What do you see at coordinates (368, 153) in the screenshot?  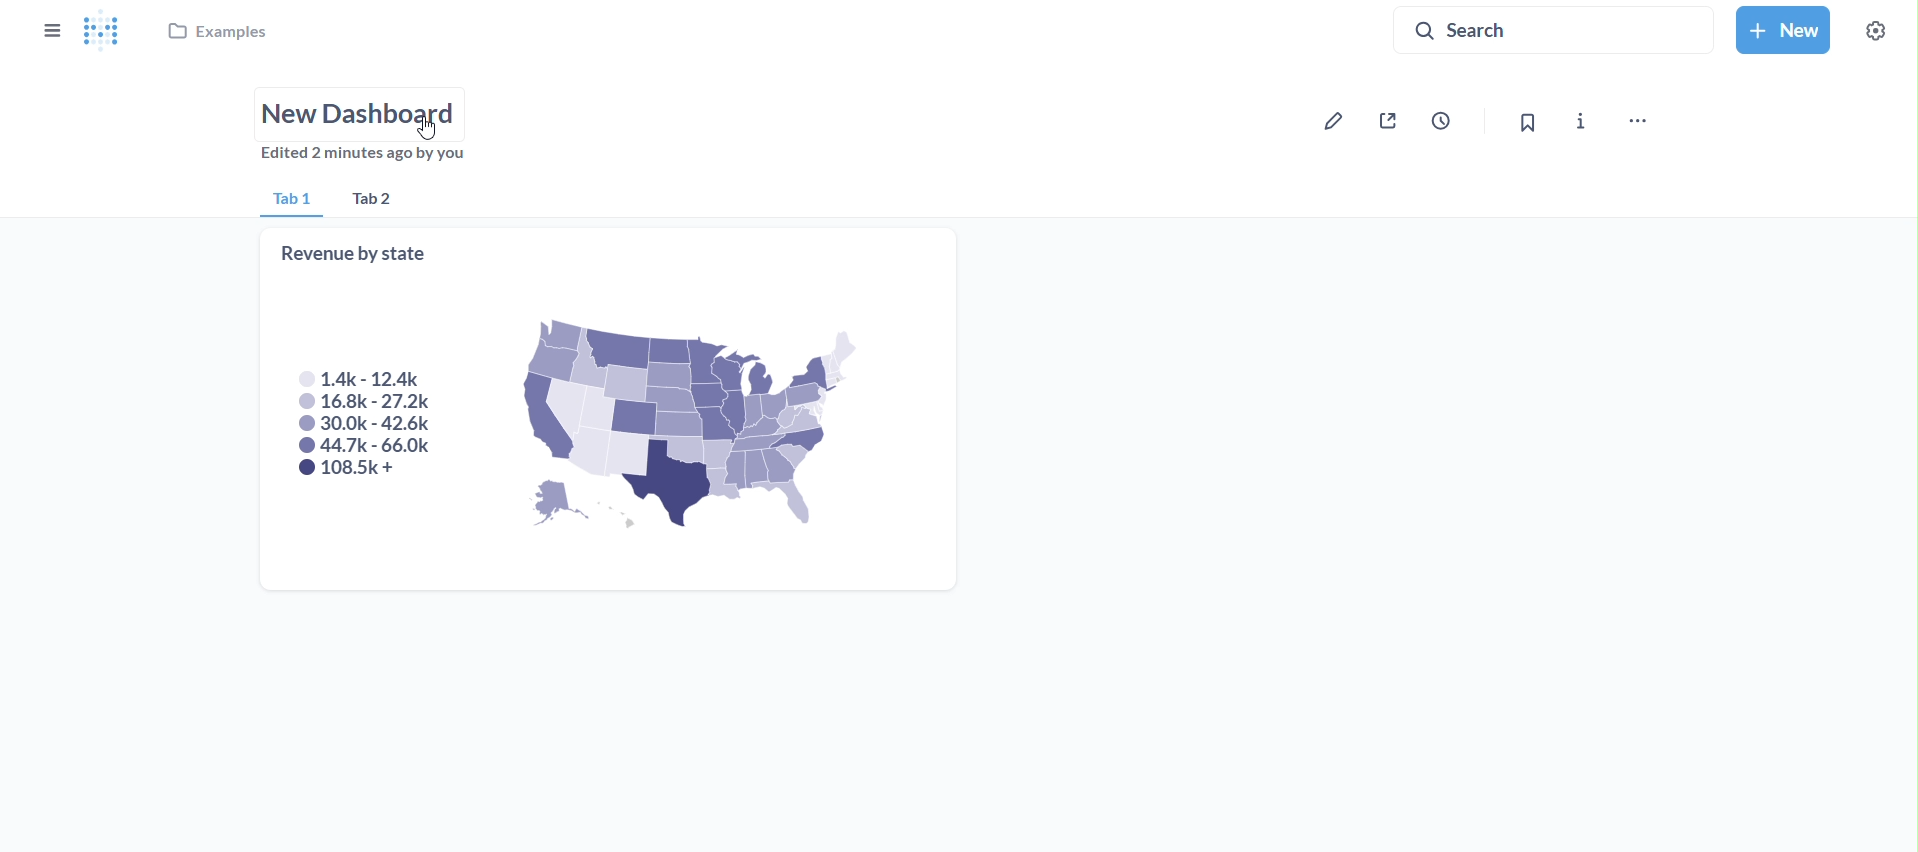 I see `edited 2 minutes by you` at bounding box center [368, 153].